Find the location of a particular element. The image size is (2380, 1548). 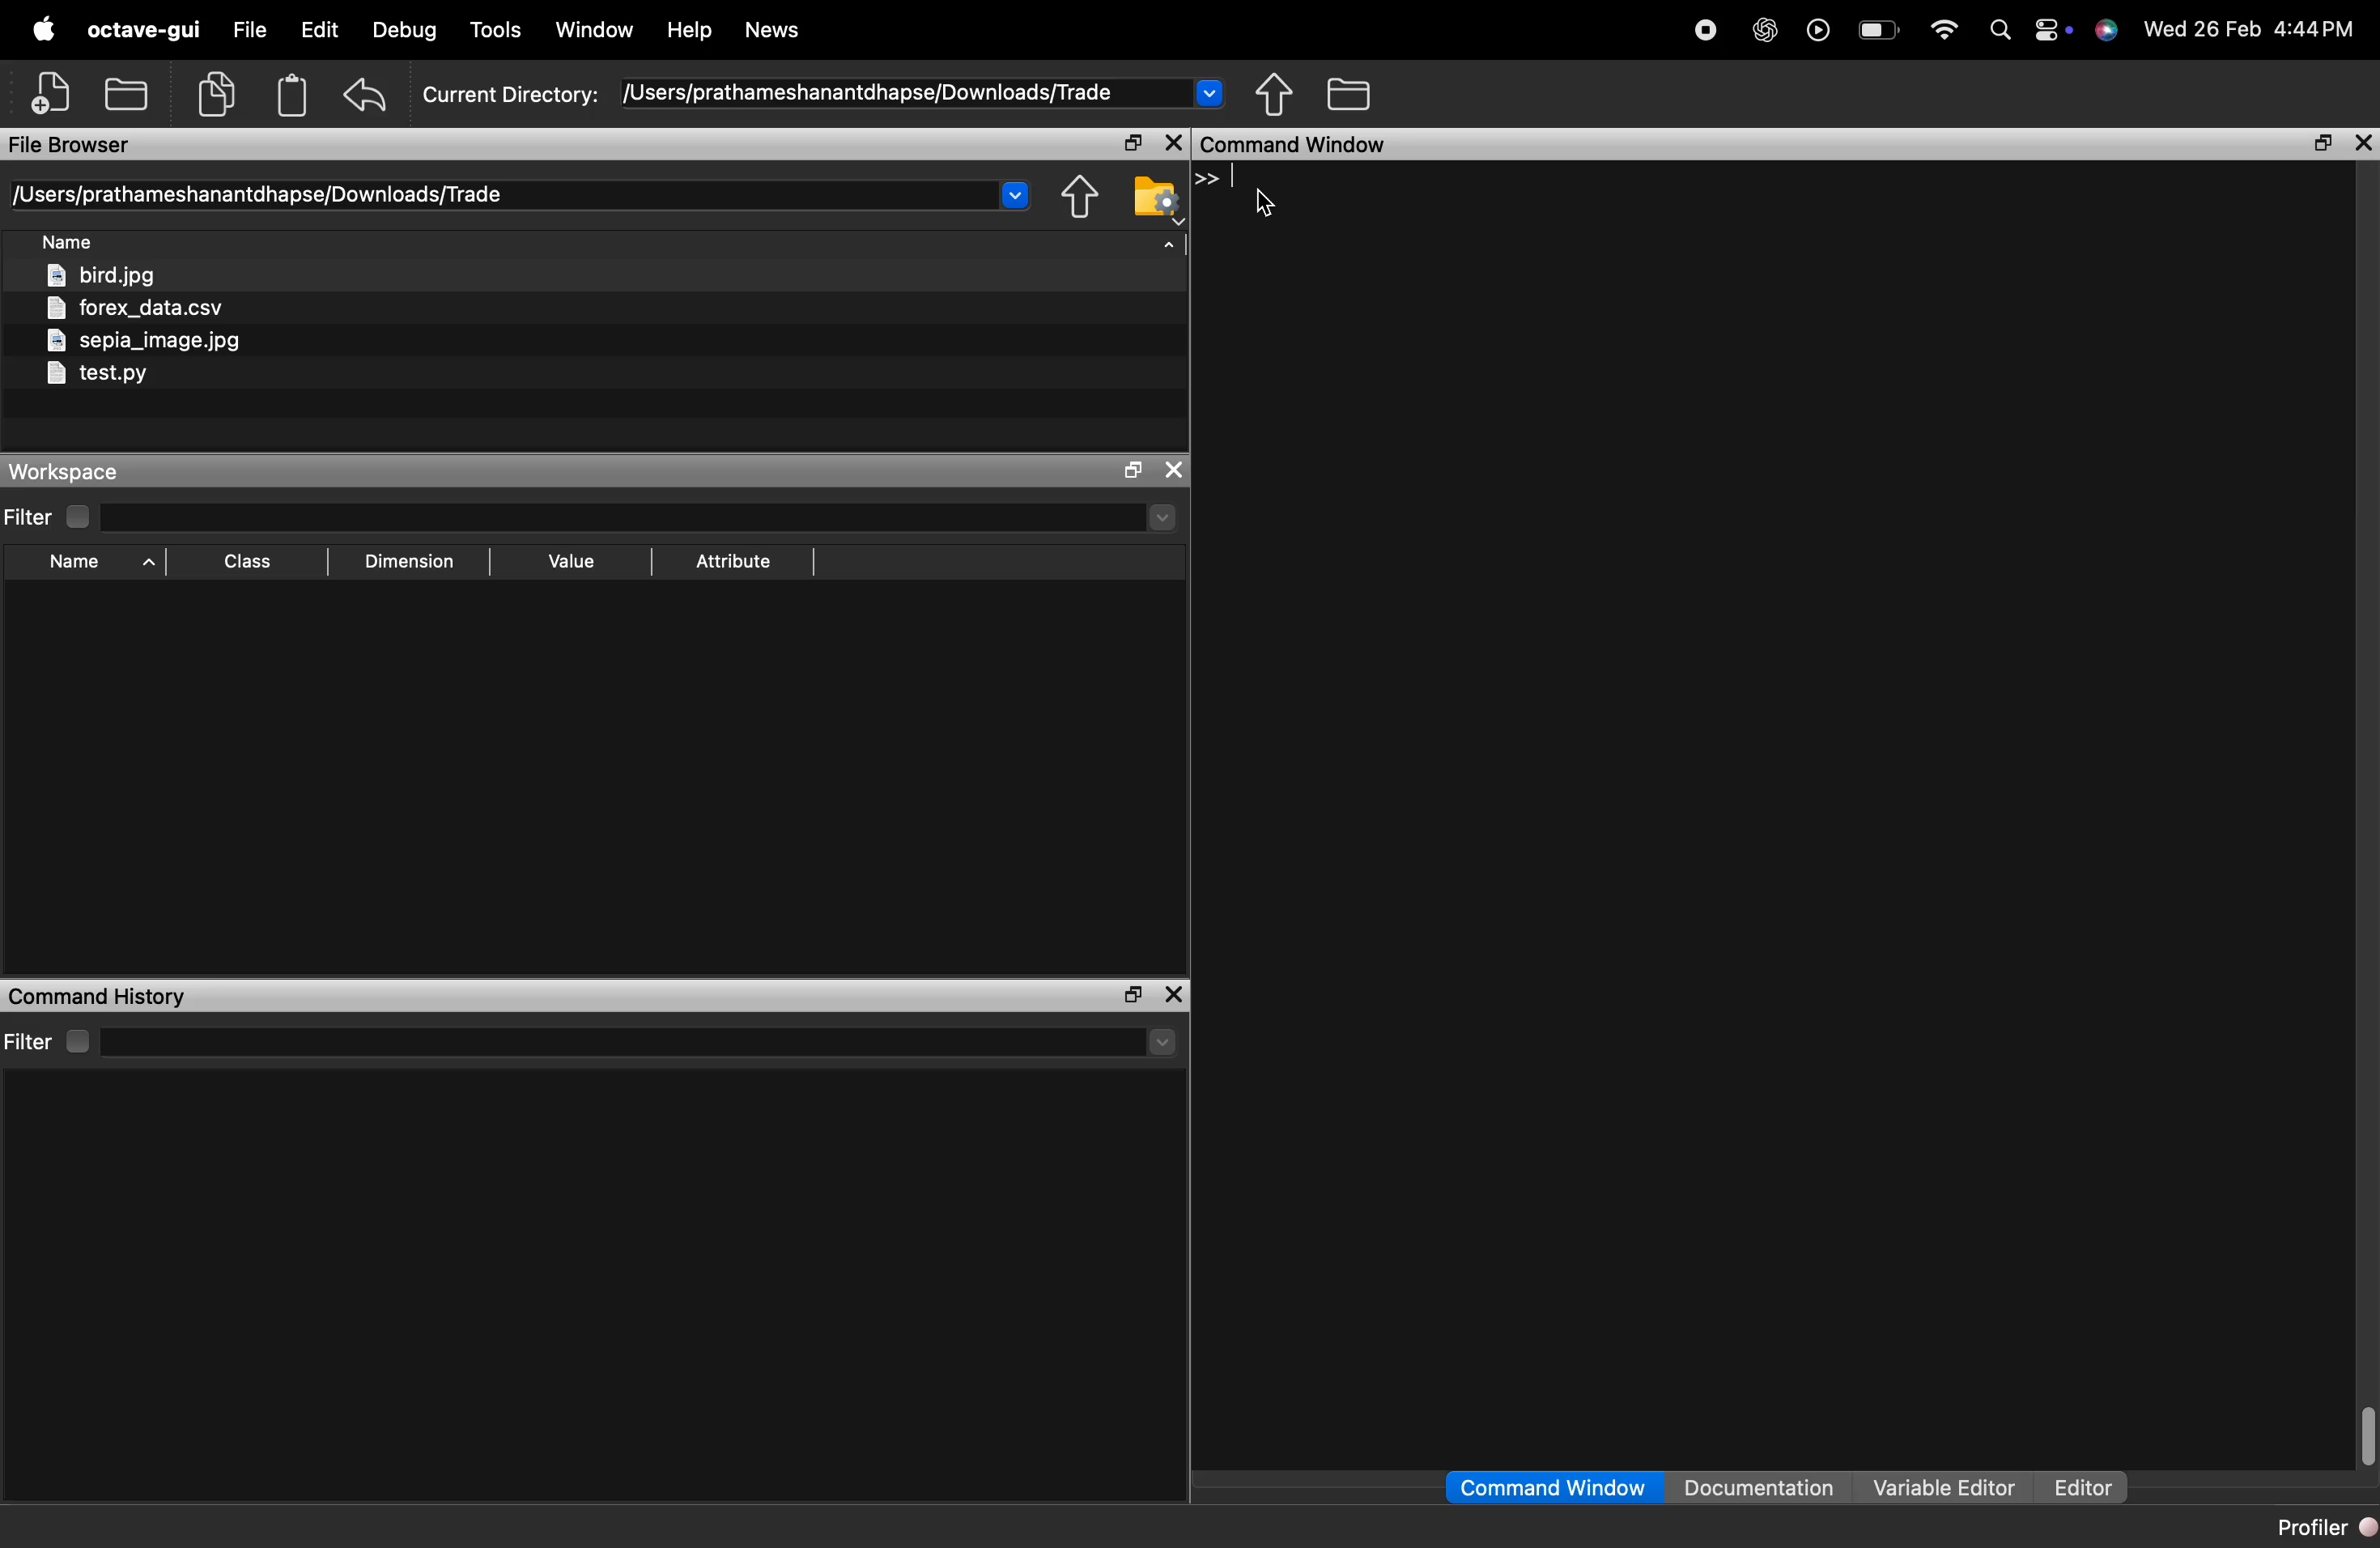

Command Window is located at coordinates (1553, 1487).